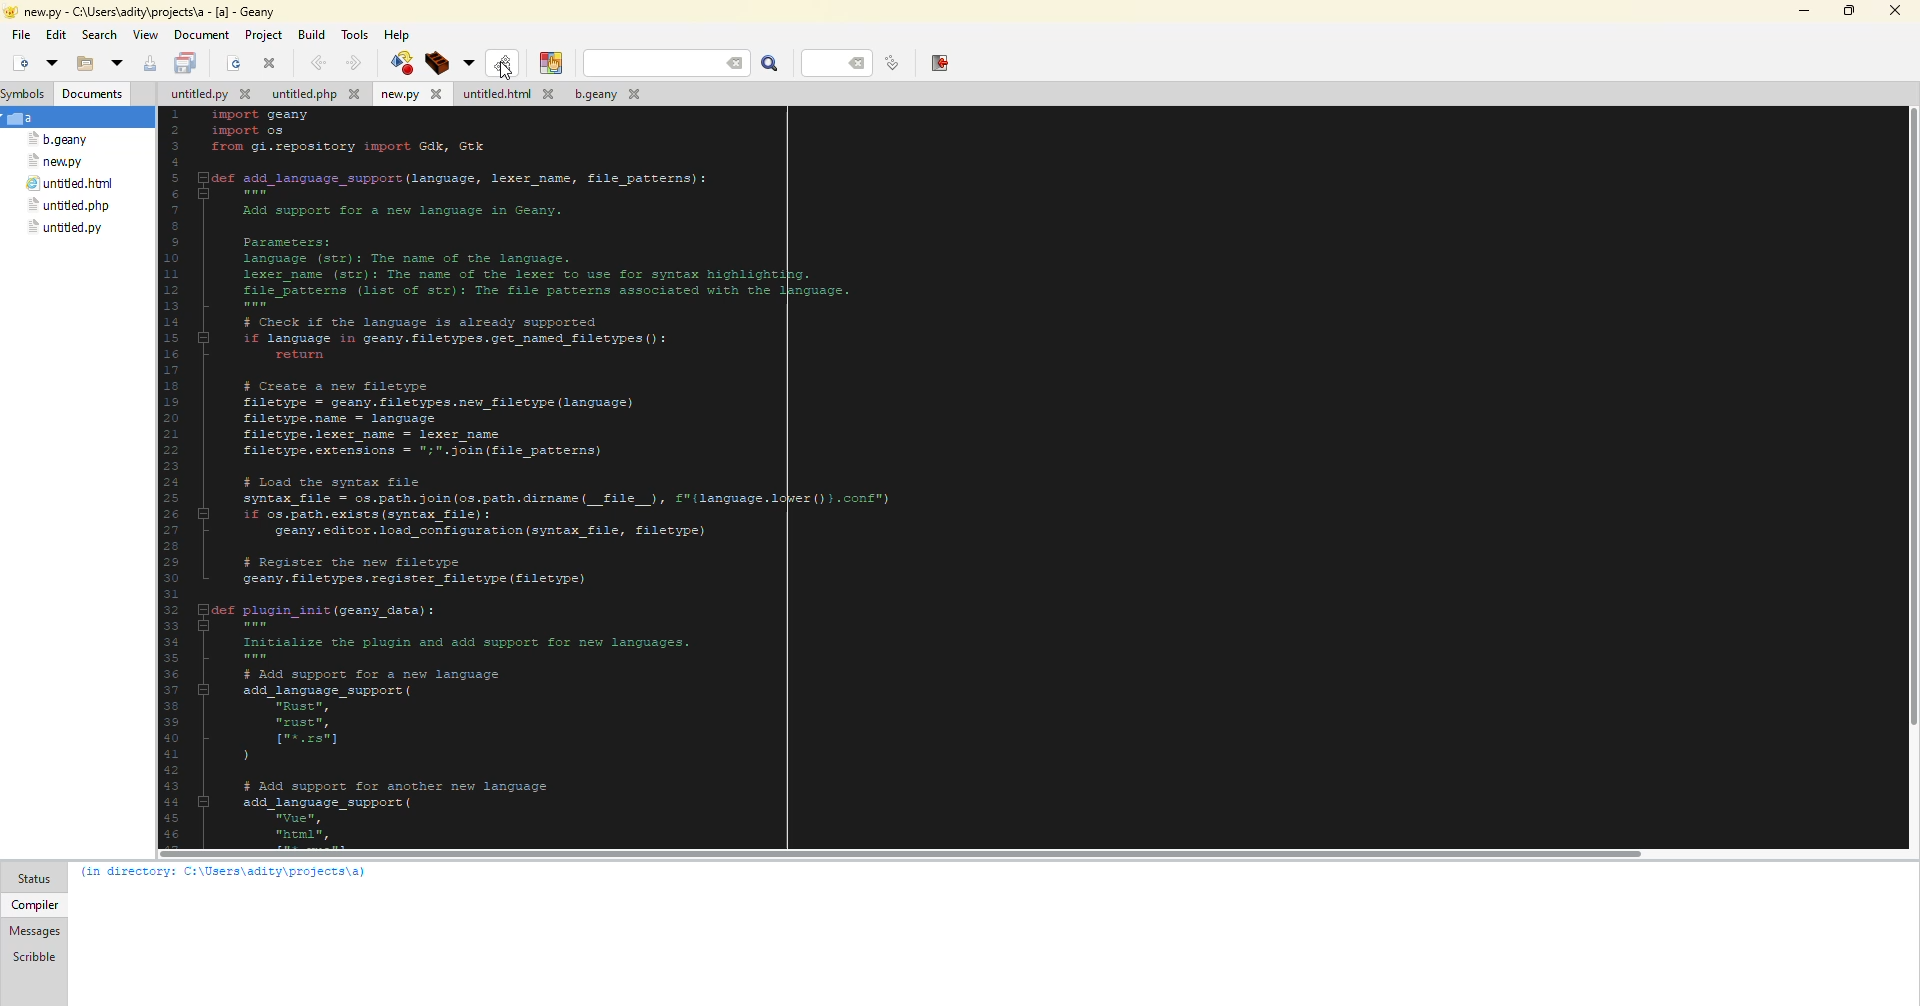 The height and width of the screenshot is (1006, 1920). Describe the element at coordinates (1896, 10) in the screenshot. I see `close` at that location.